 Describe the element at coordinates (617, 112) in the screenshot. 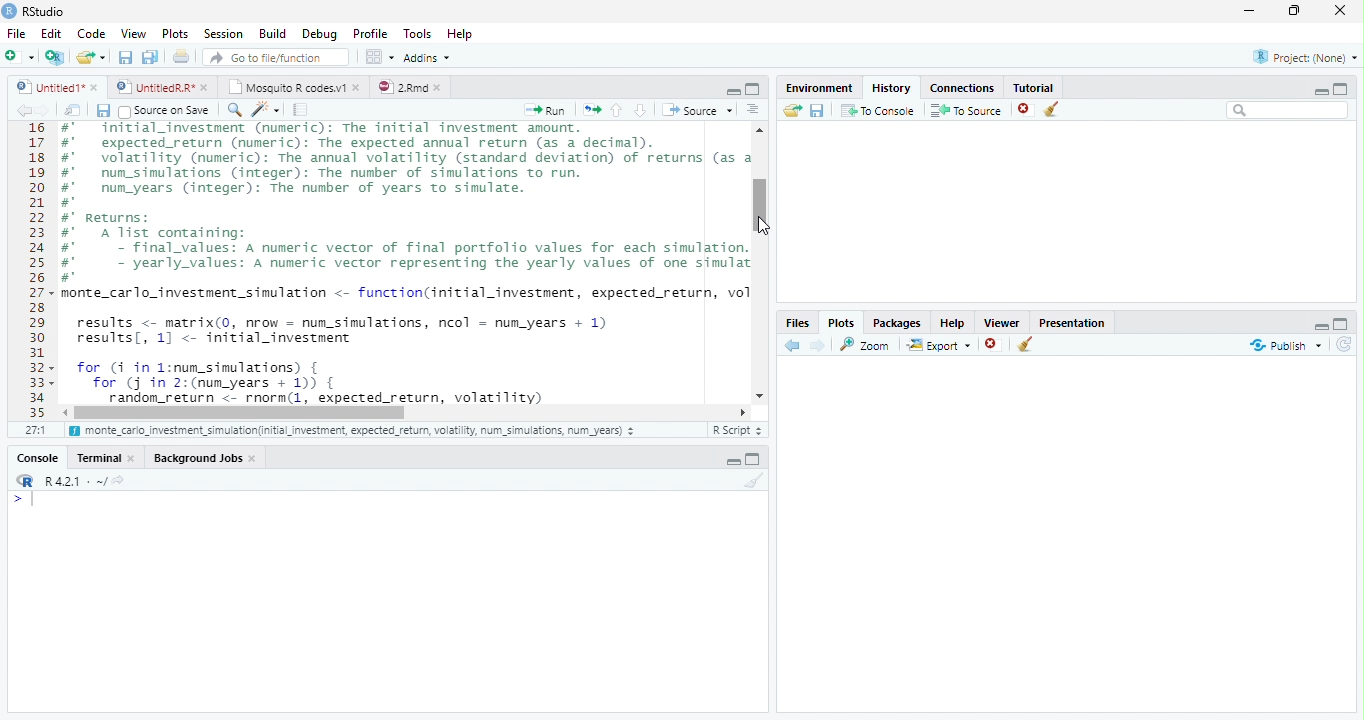

I see `Go to previous section of code` at that location.